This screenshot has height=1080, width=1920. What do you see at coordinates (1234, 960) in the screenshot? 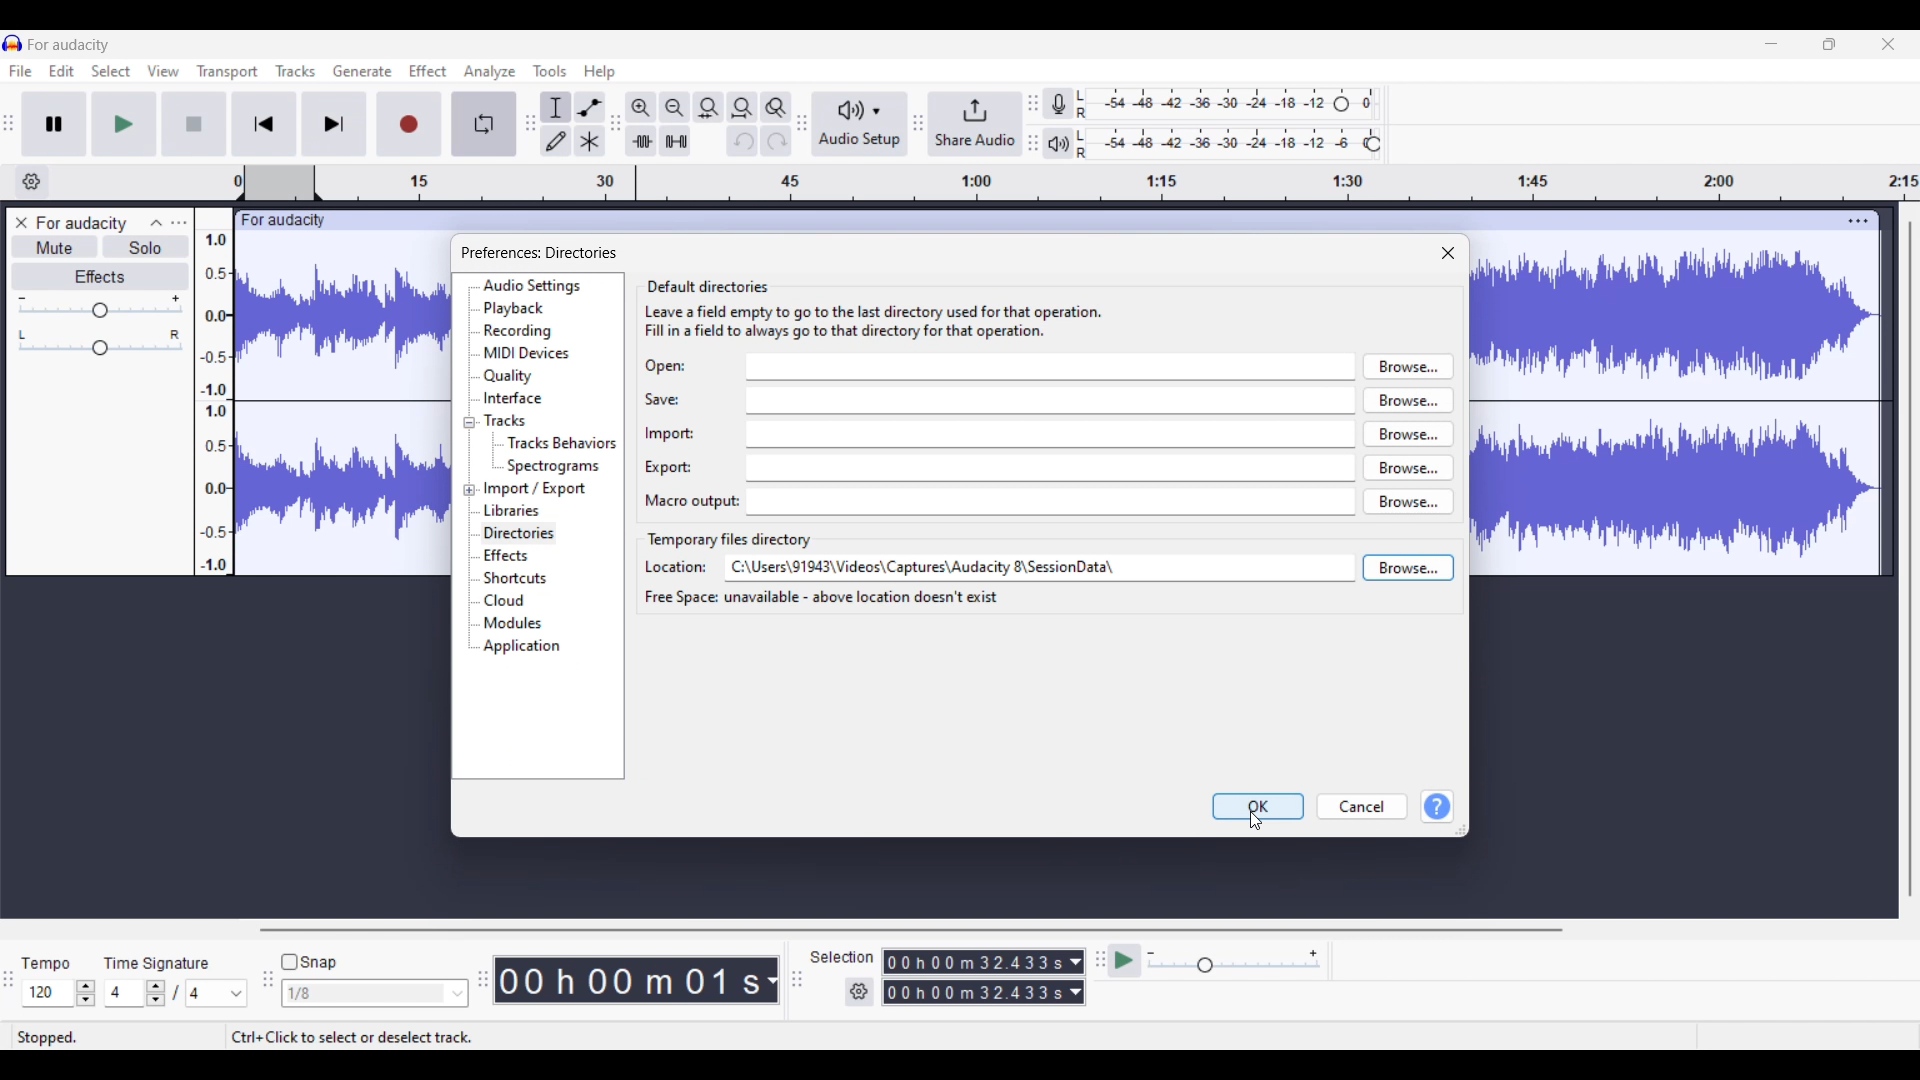
I see `Playback speed scale` at bounding box center [1234, 960].